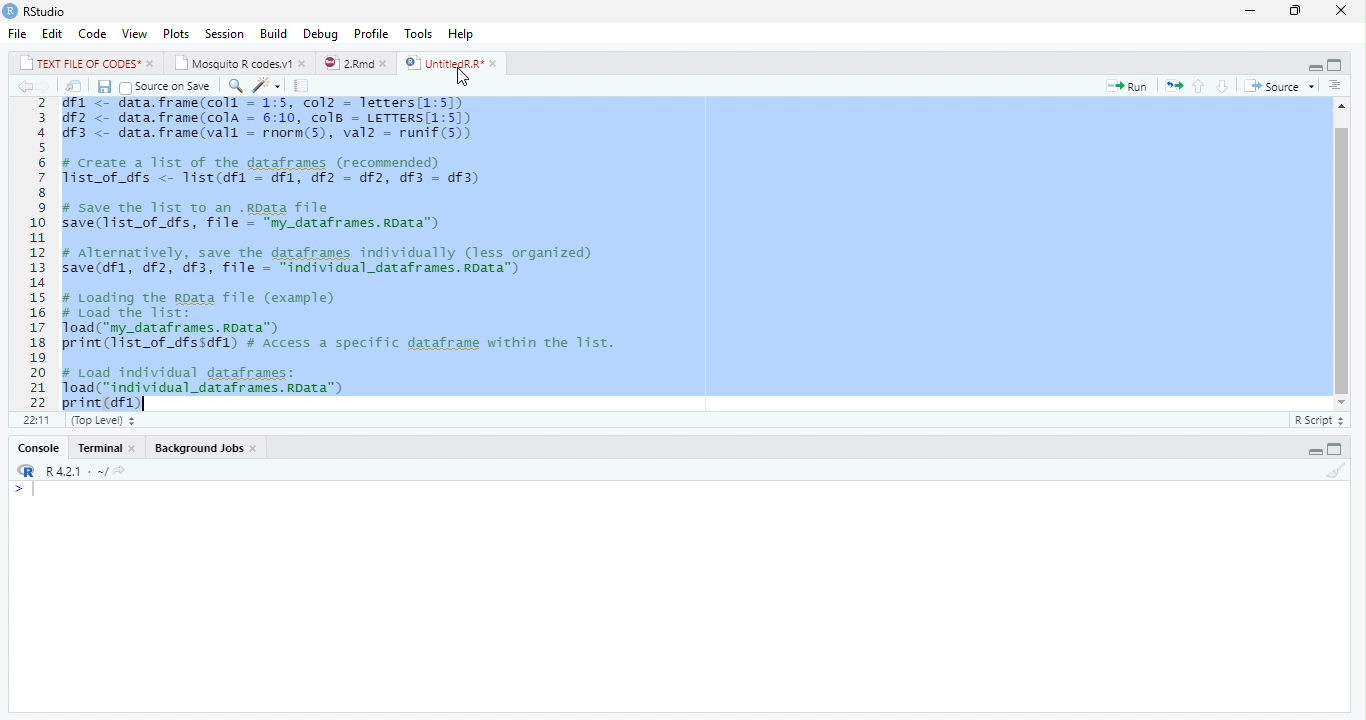  Describe the element at coordinates (303, 86) in the screenshot. I see `Guidelines` at that location.